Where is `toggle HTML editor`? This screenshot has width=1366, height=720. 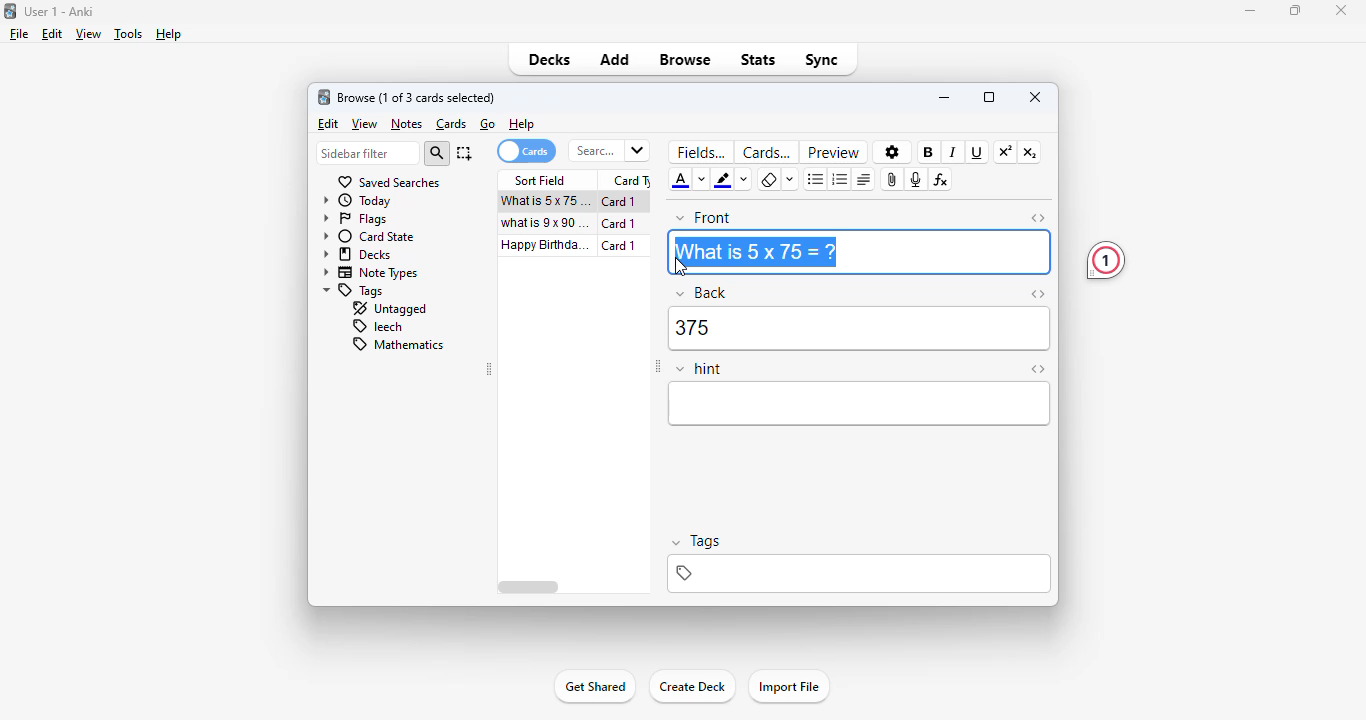 toggle HTML editor is located at coordinates (1038, 369).